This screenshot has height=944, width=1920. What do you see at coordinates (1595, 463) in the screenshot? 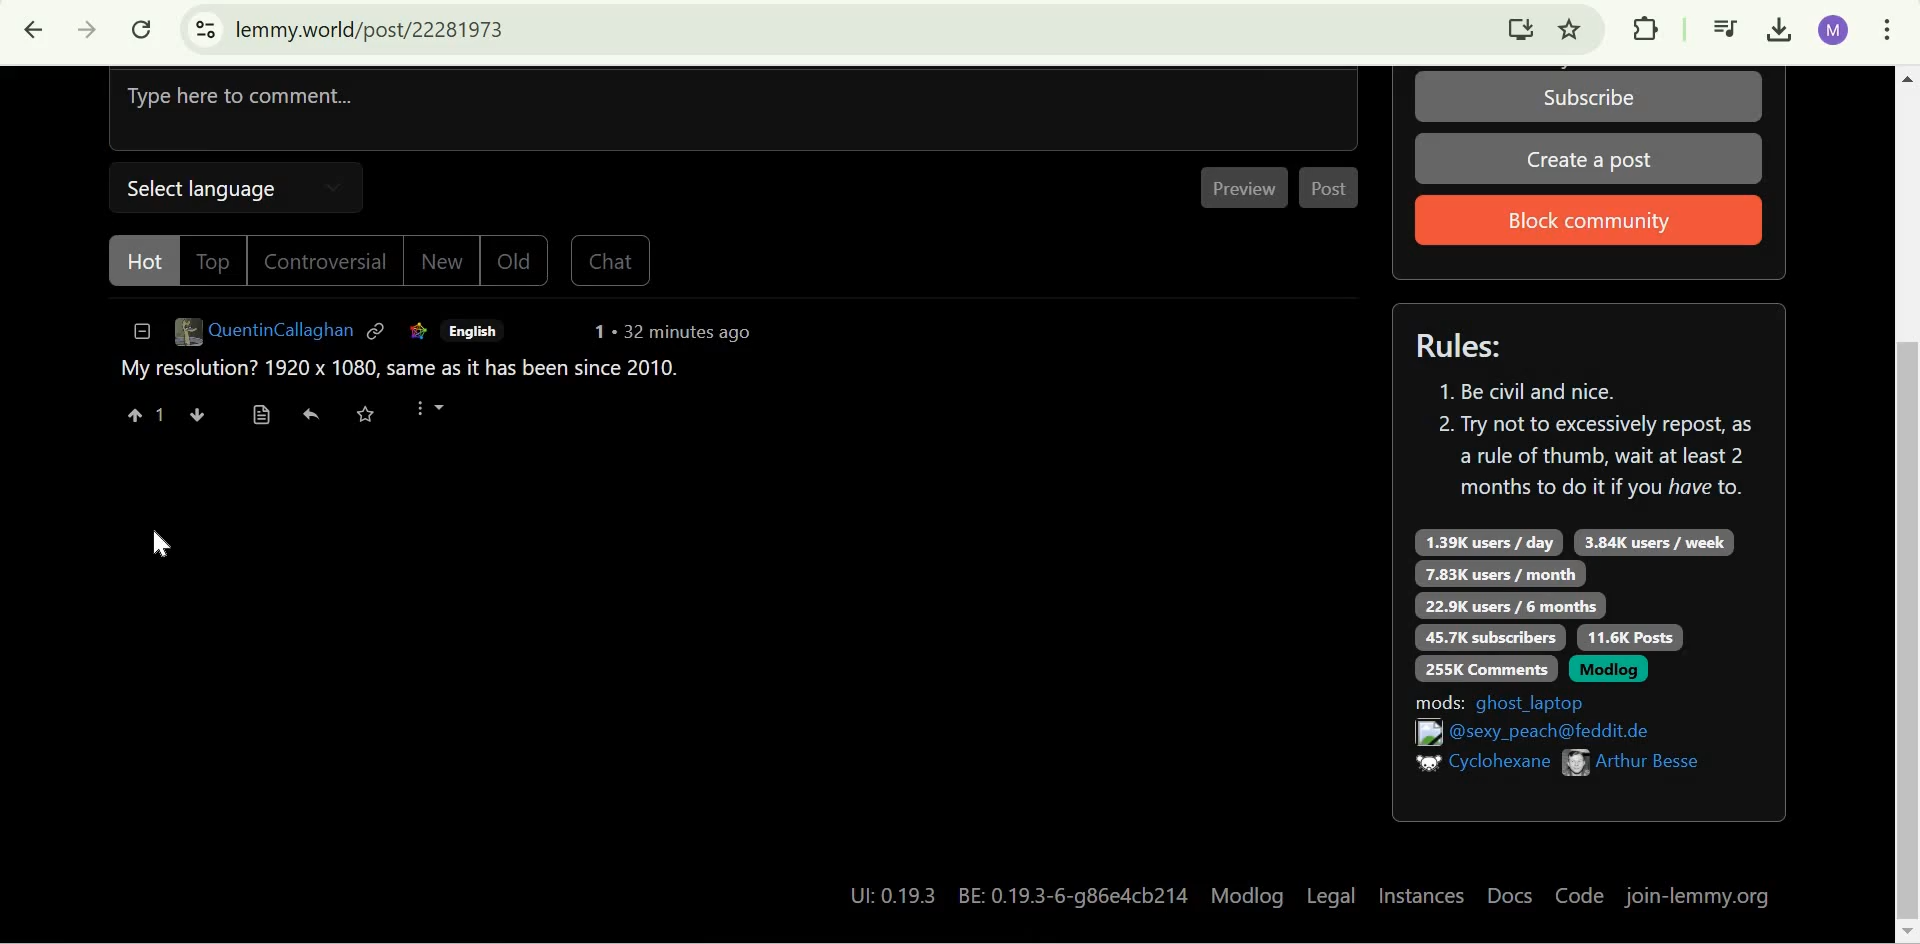
I see `2. Try not to excessively repost, as
a rule of thumb, wait at least 2
months to do it if you have to.` at bounding box center [1595, 463].